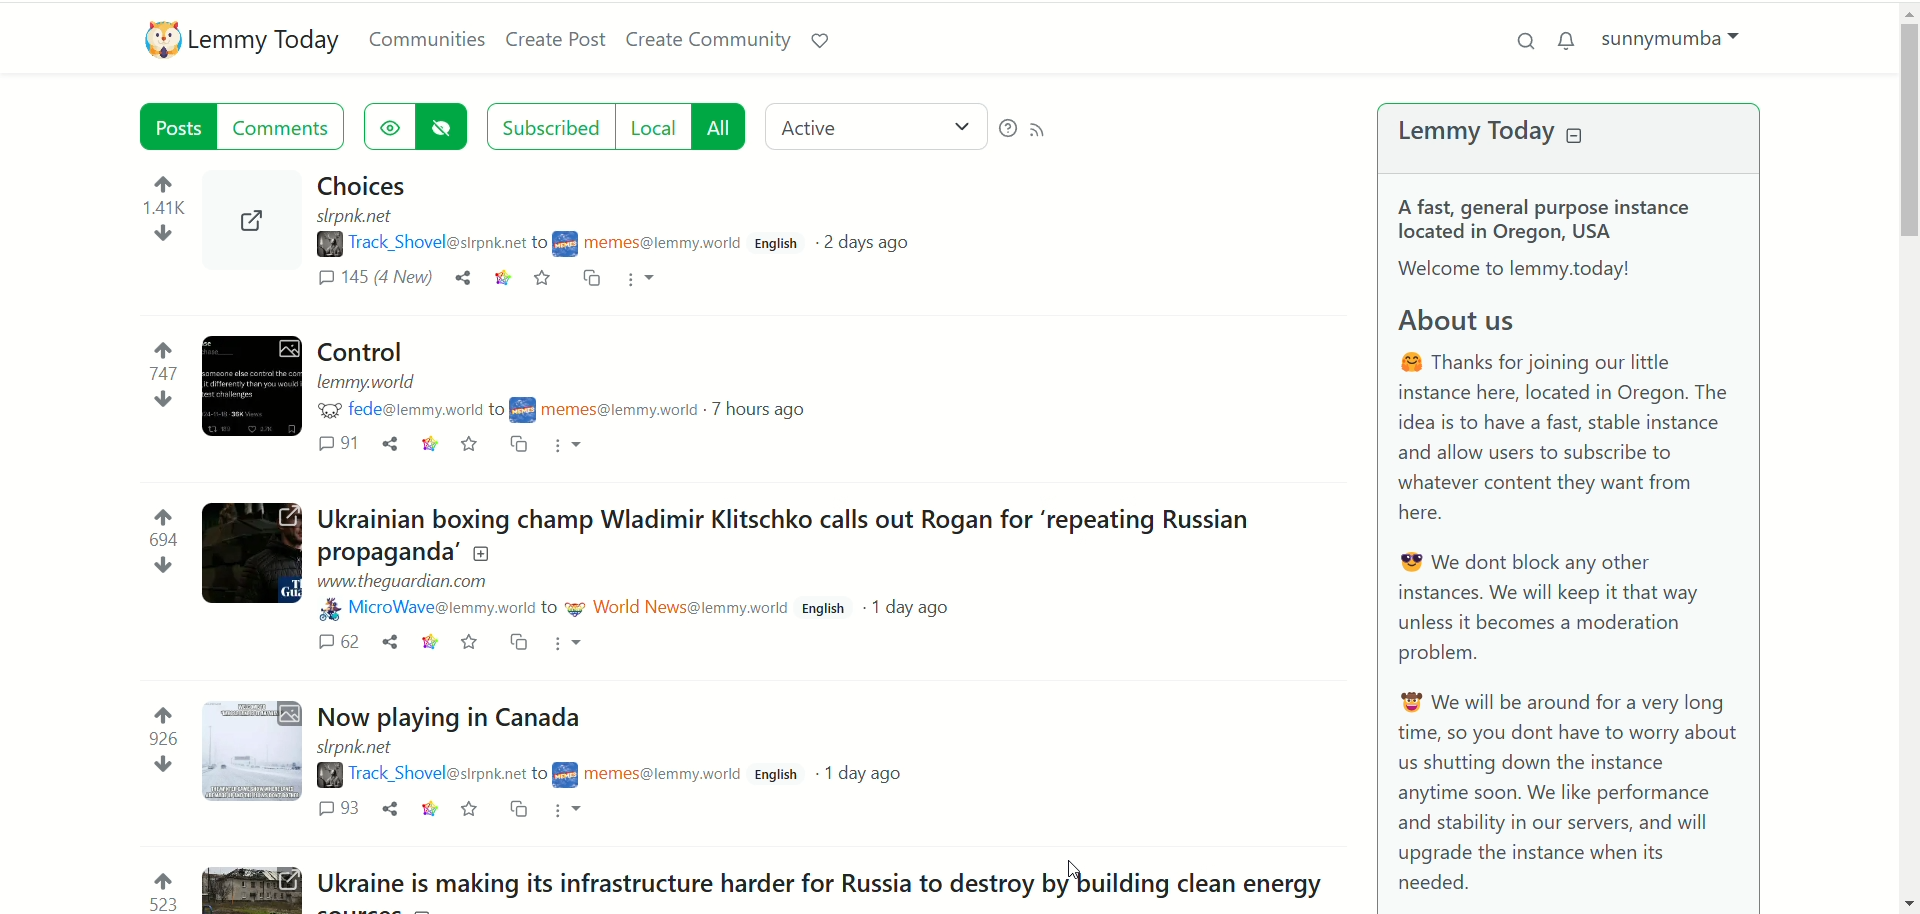  I want to click on community, so click(644, 242).